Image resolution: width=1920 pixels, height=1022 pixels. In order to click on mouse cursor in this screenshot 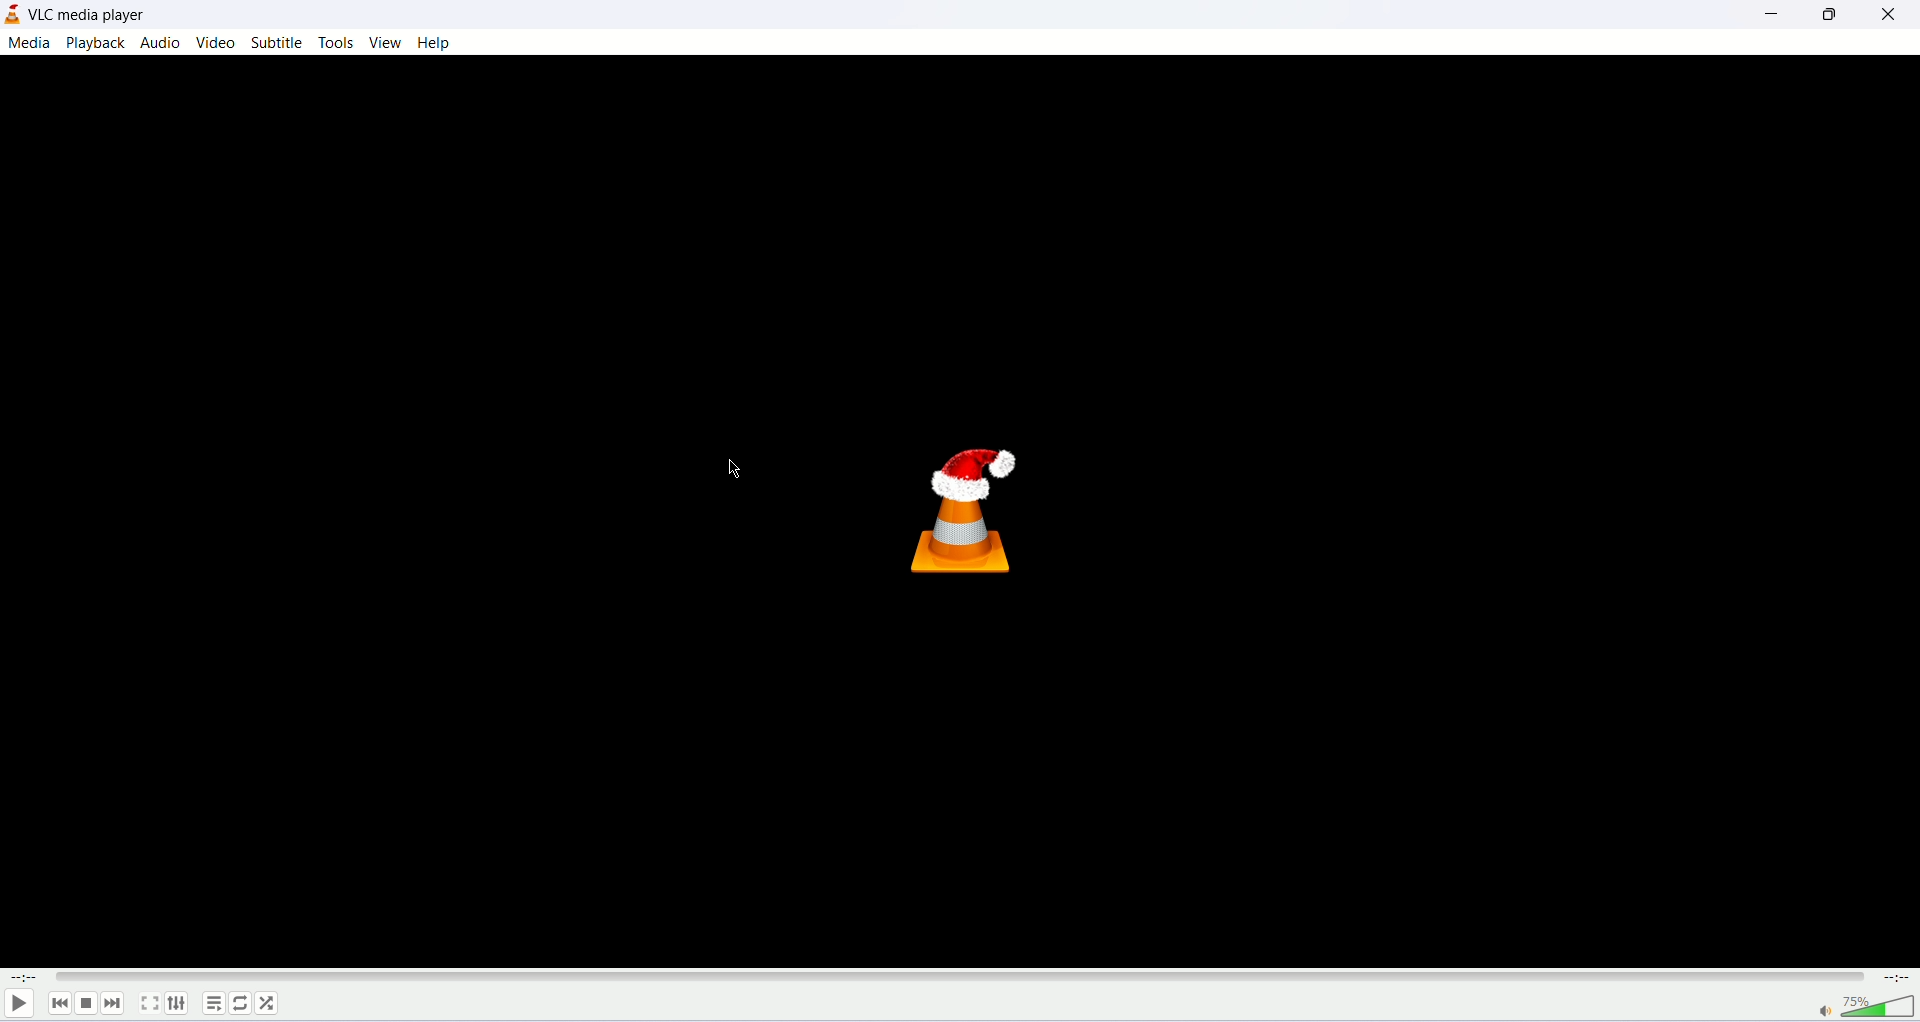, I will do `click(729, 469)`.